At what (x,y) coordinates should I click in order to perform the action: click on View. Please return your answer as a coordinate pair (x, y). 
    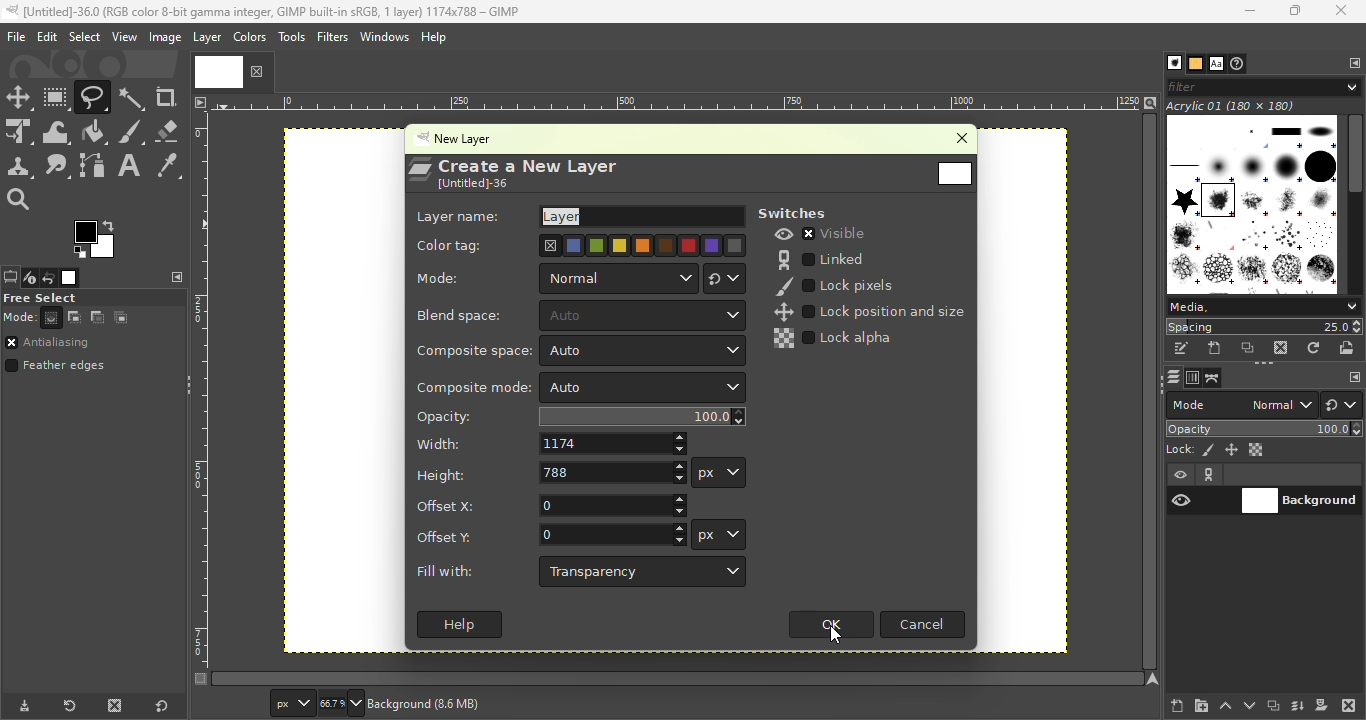
    Looking at the image, I should click on (122, 36).